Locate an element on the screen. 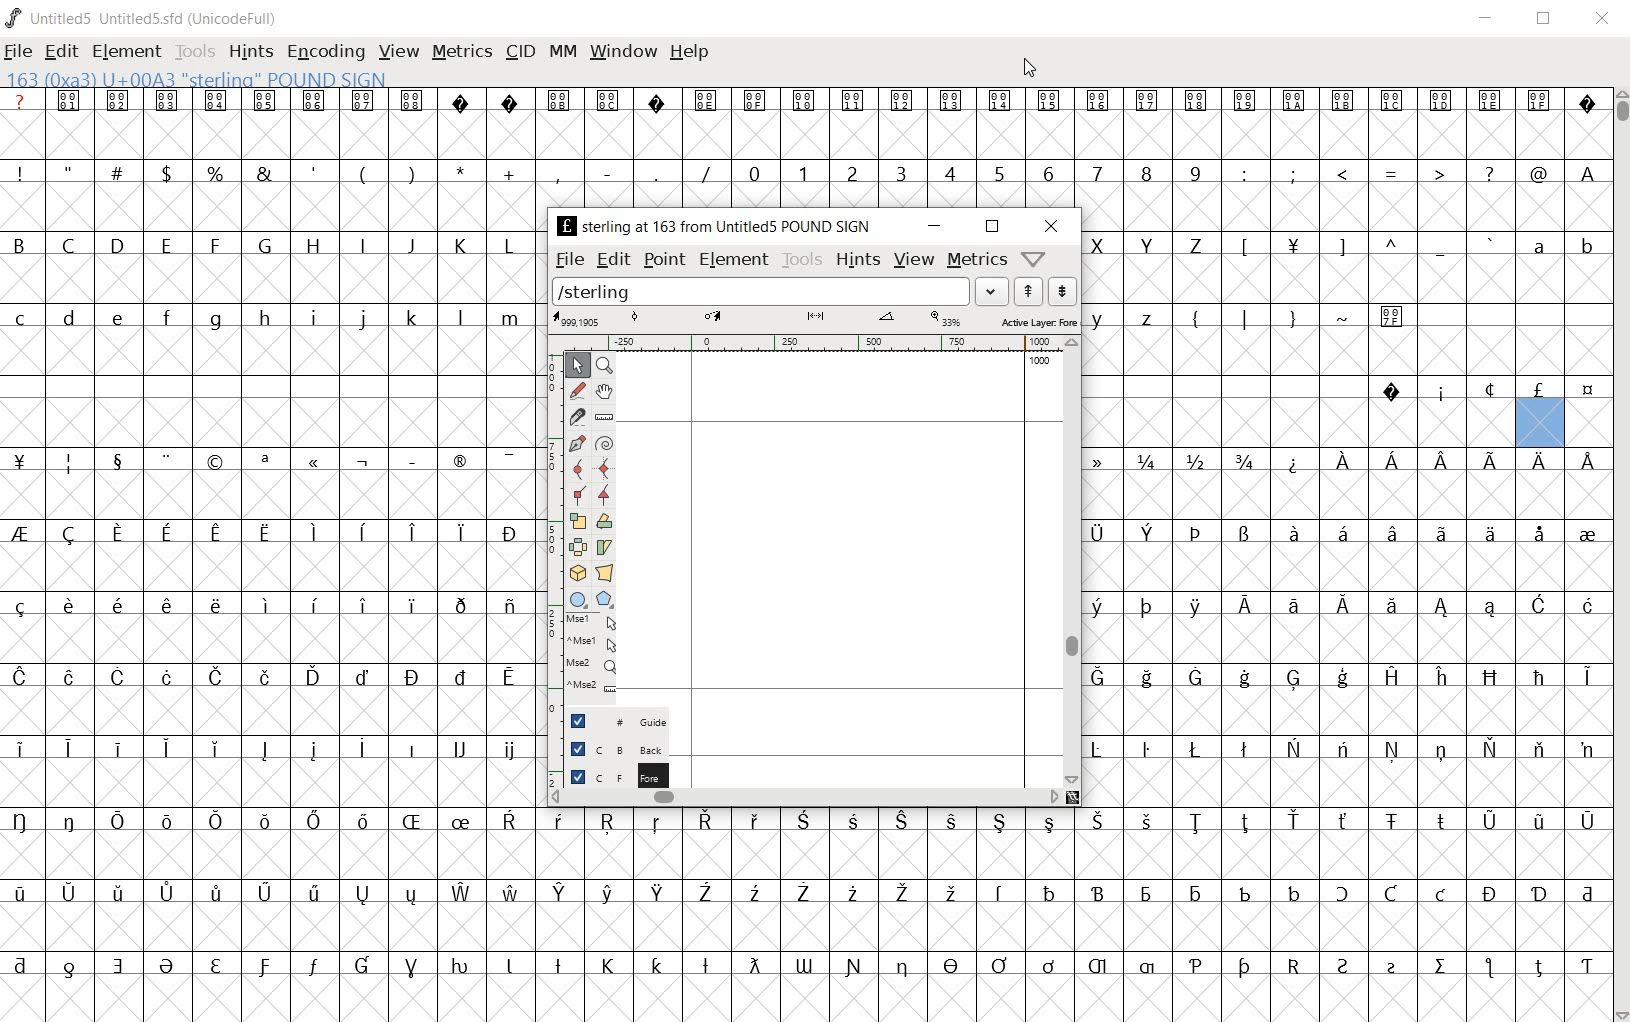 This screenshot has height=1022, width=1630. Symbol is located at coordinates (1195, 607).